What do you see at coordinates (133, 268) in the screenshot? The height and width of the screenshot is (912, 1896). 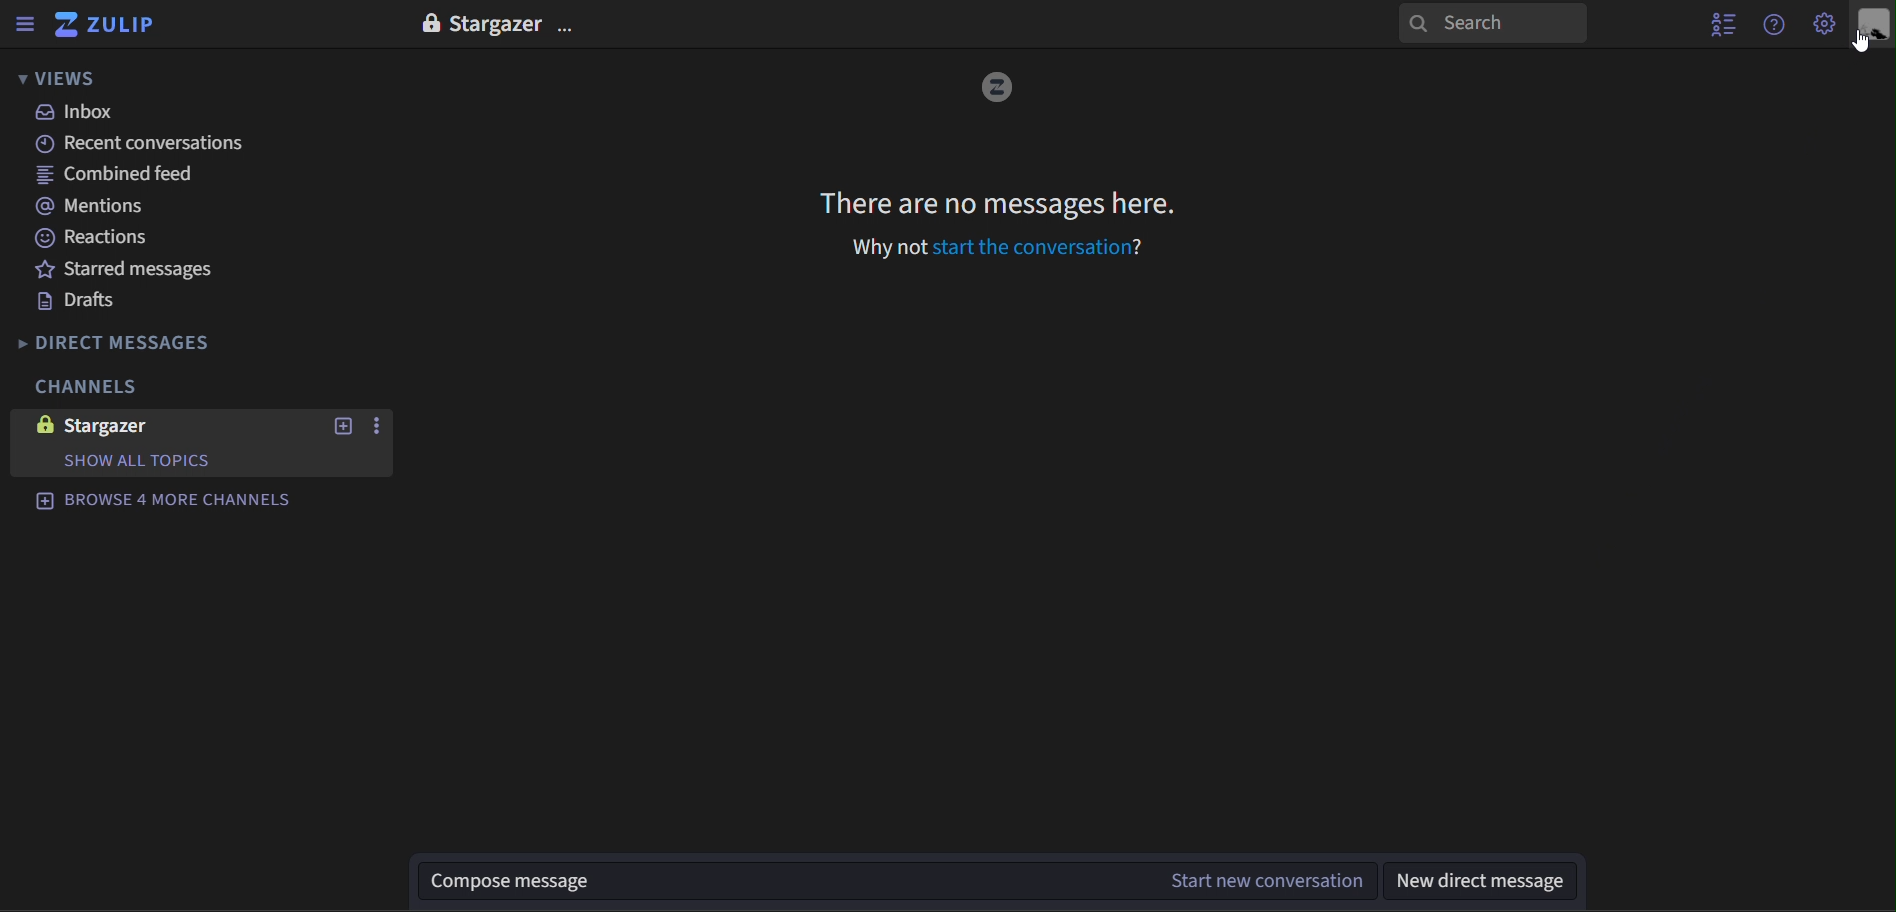 I see `starred messages` at bounding box center [133, 268].